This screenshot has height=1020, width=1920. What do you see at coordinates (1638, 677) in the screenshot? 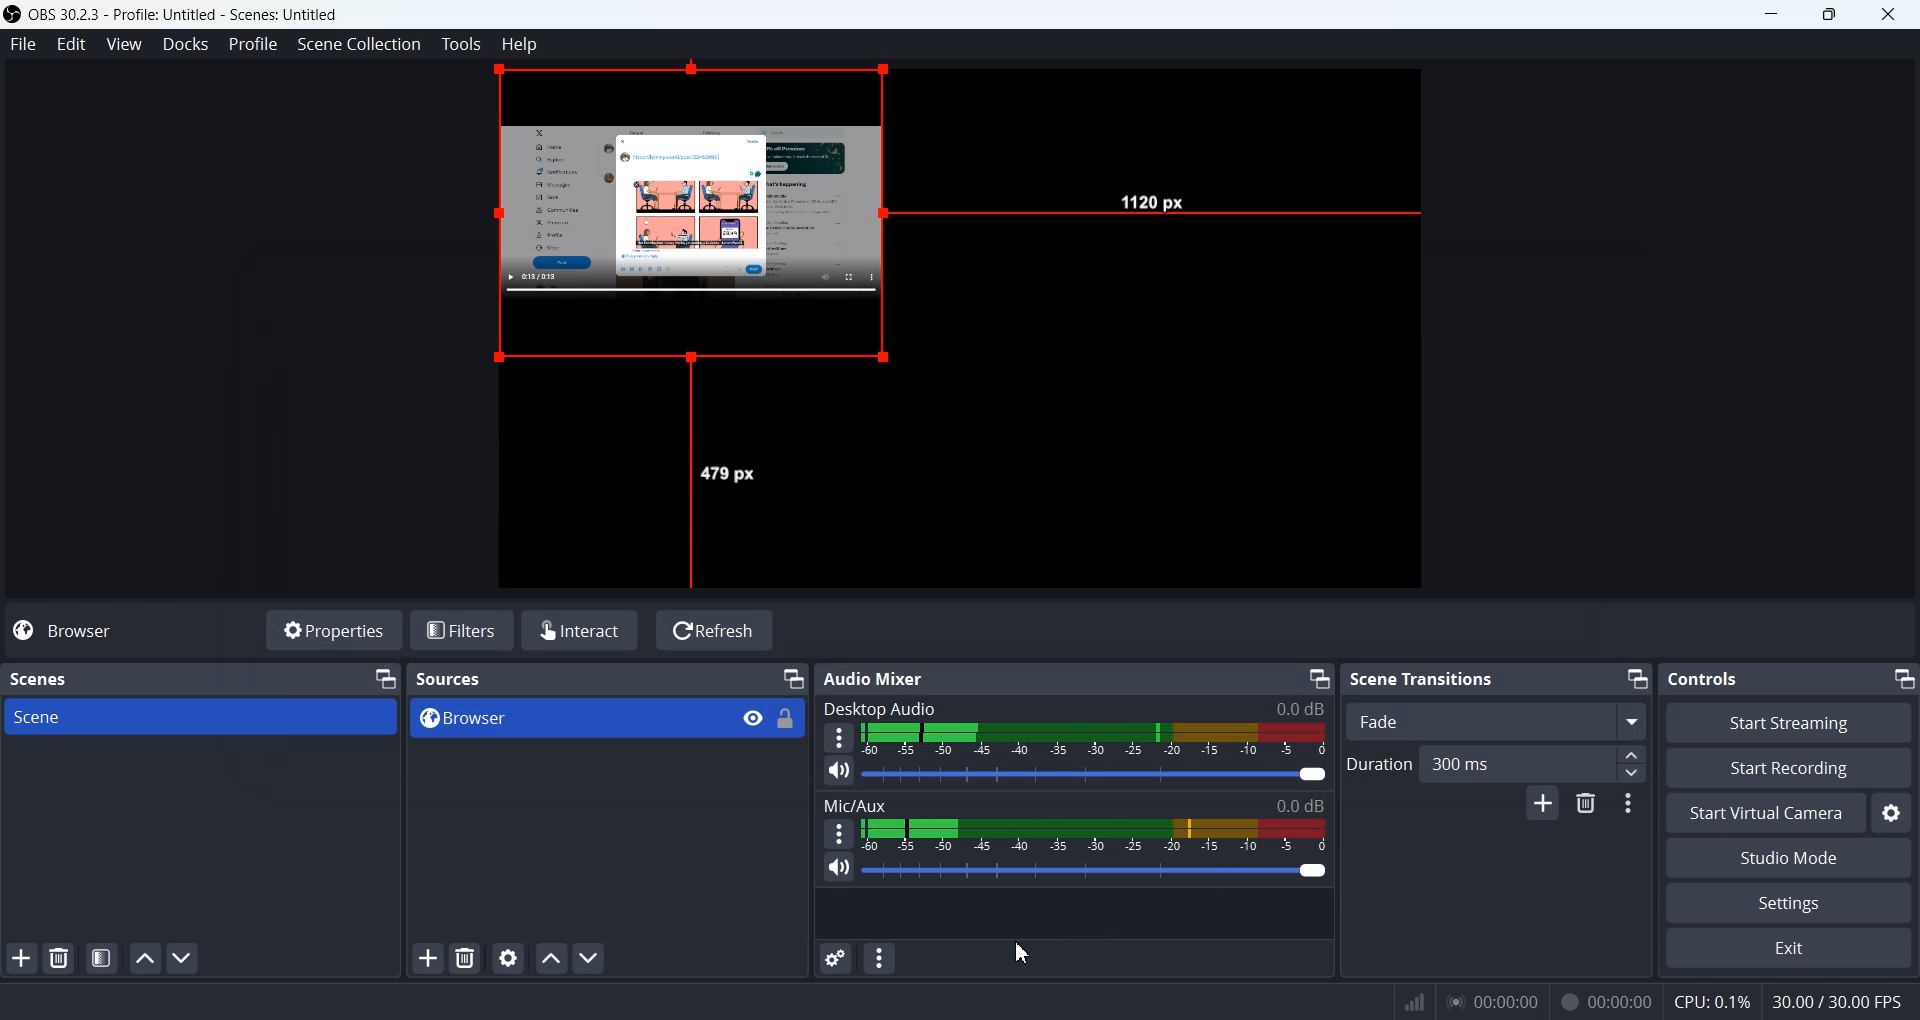
I see `Minimize` at bounding box center [1638, 677].